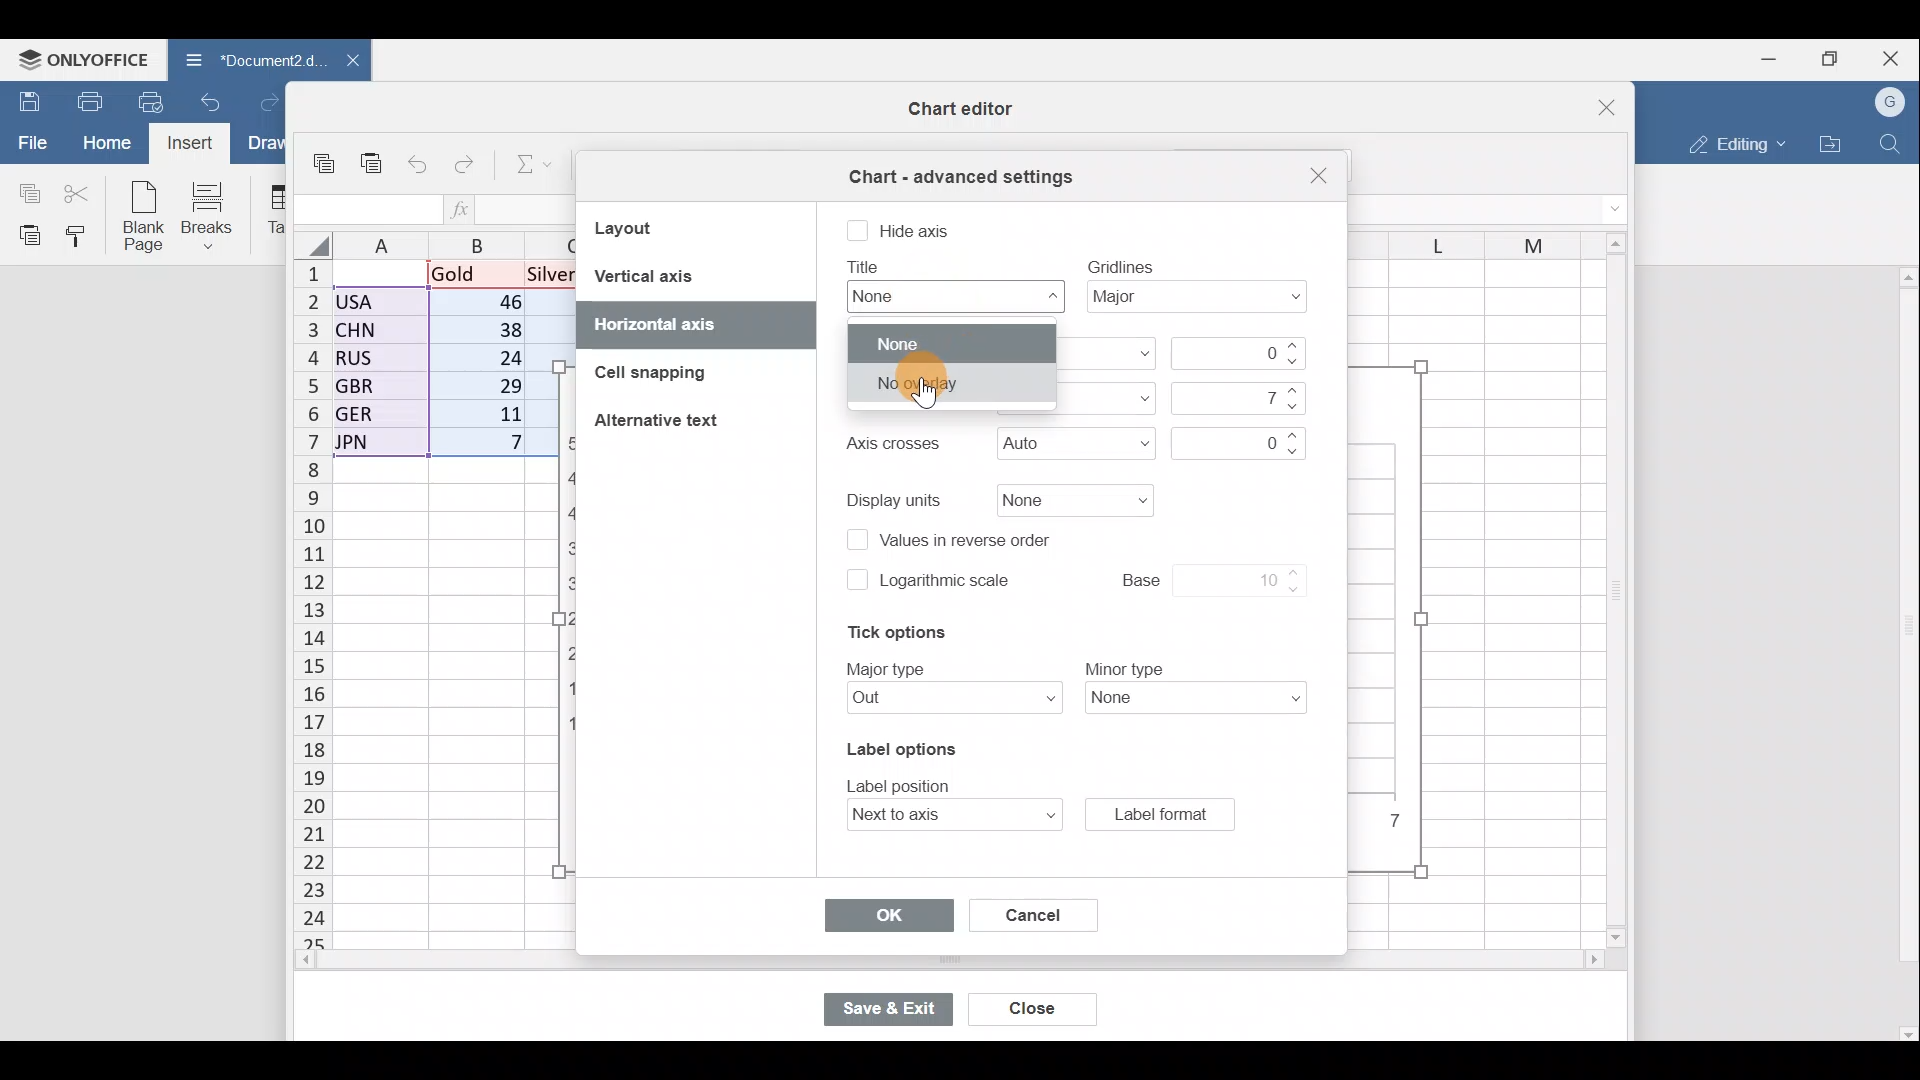 This screenshot has width=1920, height=1080. What do you see at coordinates (444, 243) in the screenshot?
I see `Columns` at bounding box center [444, 243].